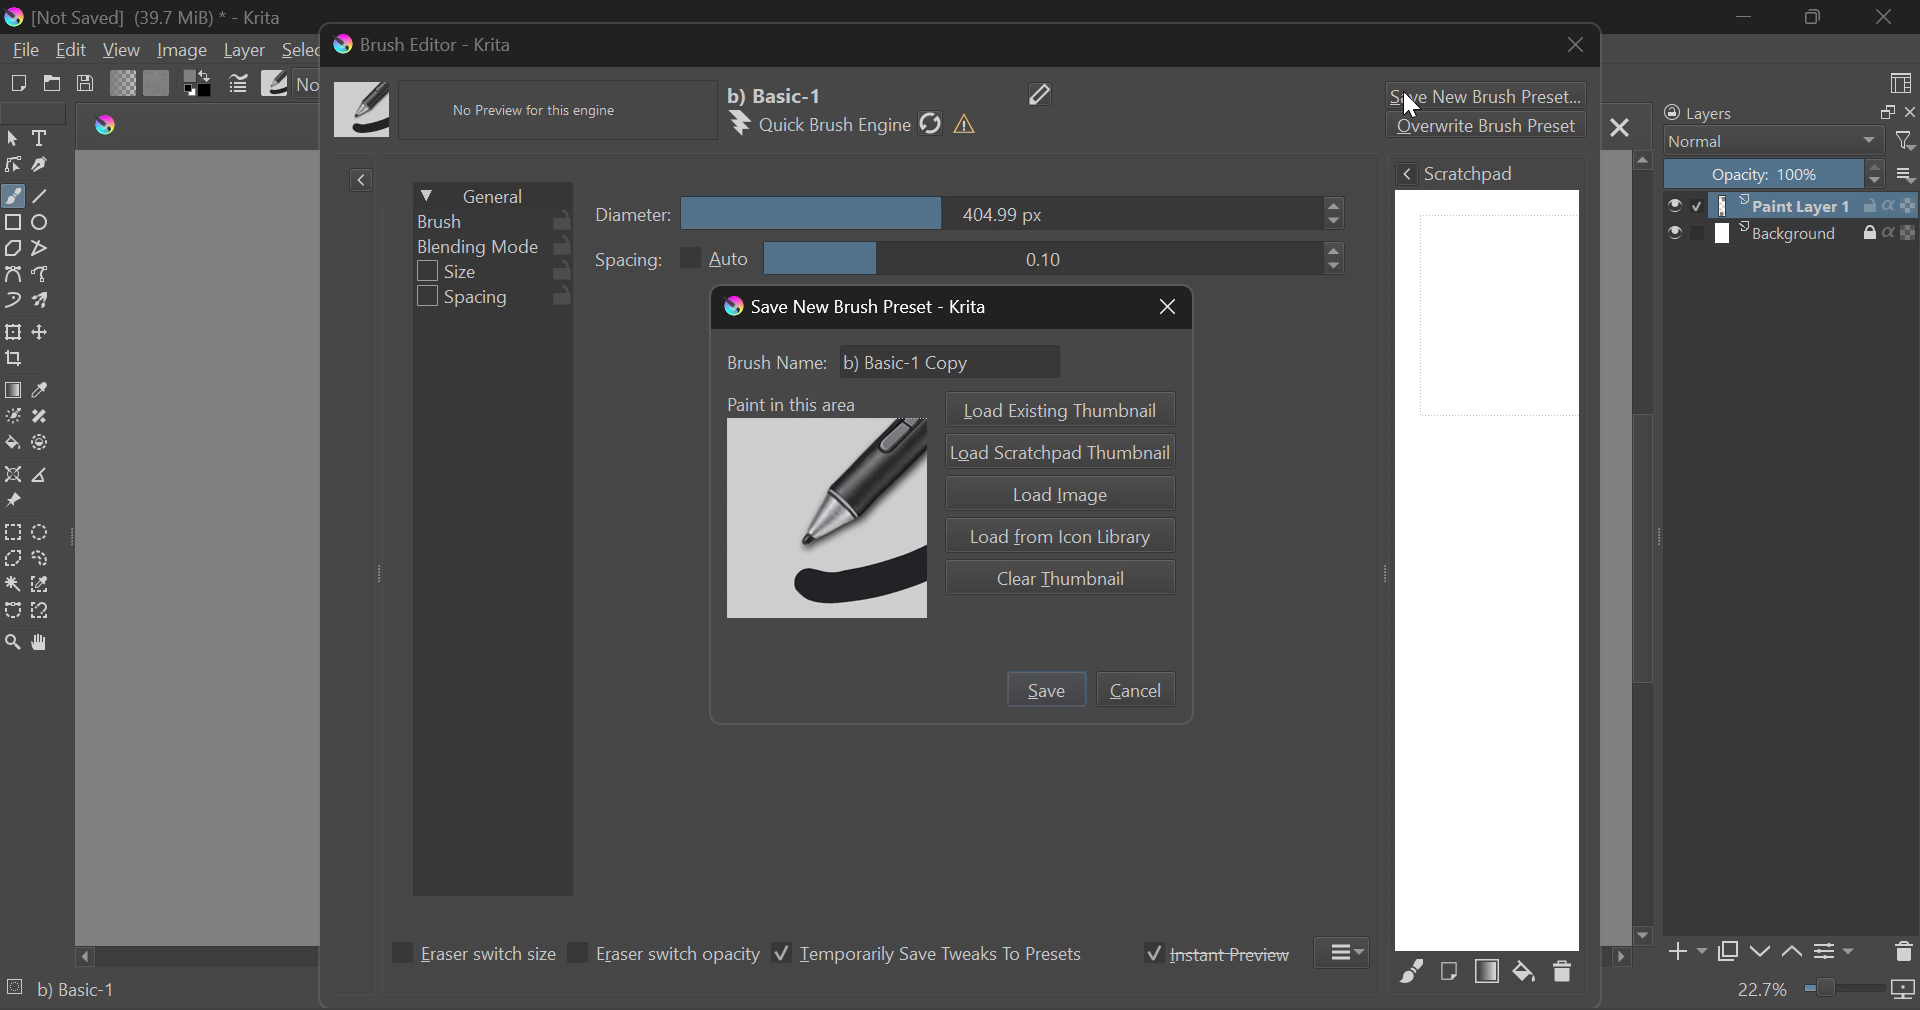 Image resolution: width=1920 pixels, height=1010 pixels. I want to click on Rectangle Selection, so click(13, 531).